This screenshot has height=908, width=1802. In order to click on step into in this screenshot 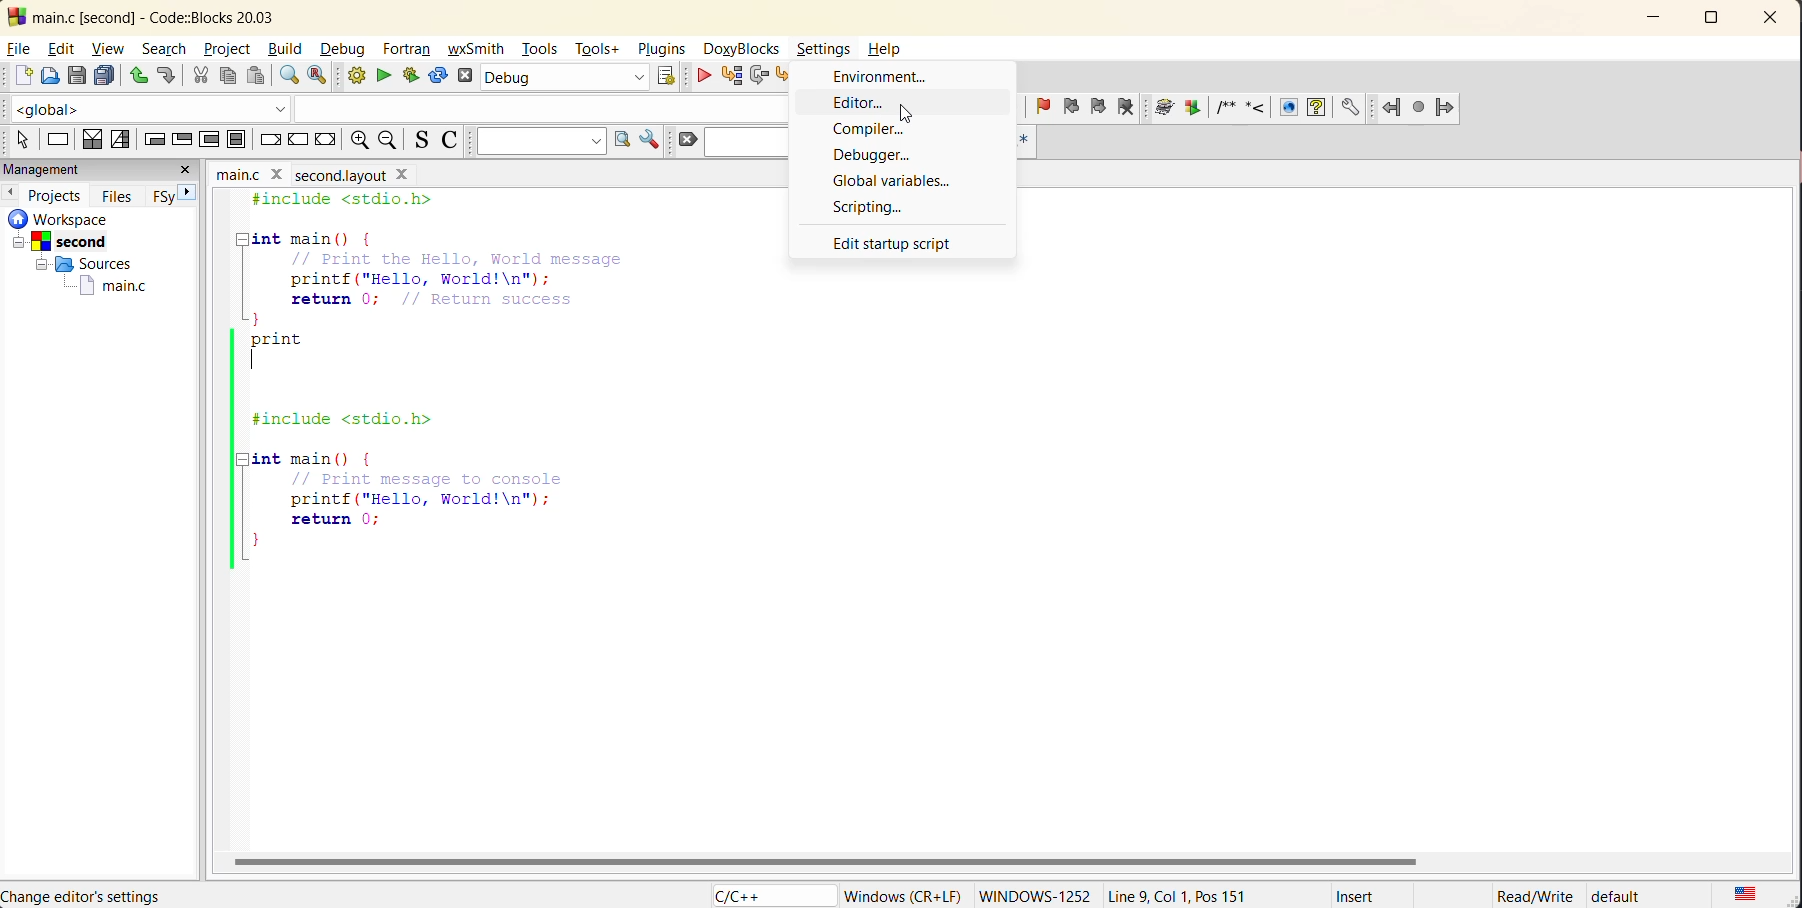, I will do `click(789, 77)`.